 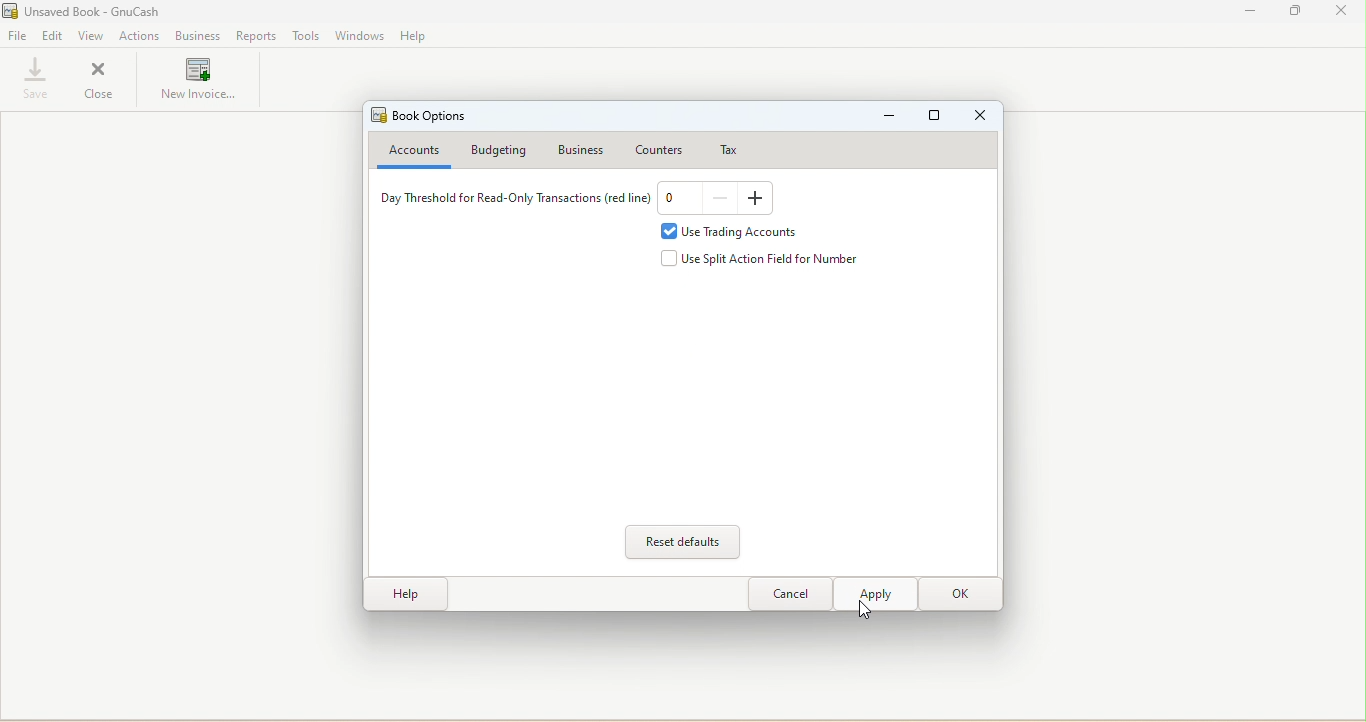 What do you see at coordinates (658, 147) in the screenshot?
I see `Counters` at bounding box center [658, 147].